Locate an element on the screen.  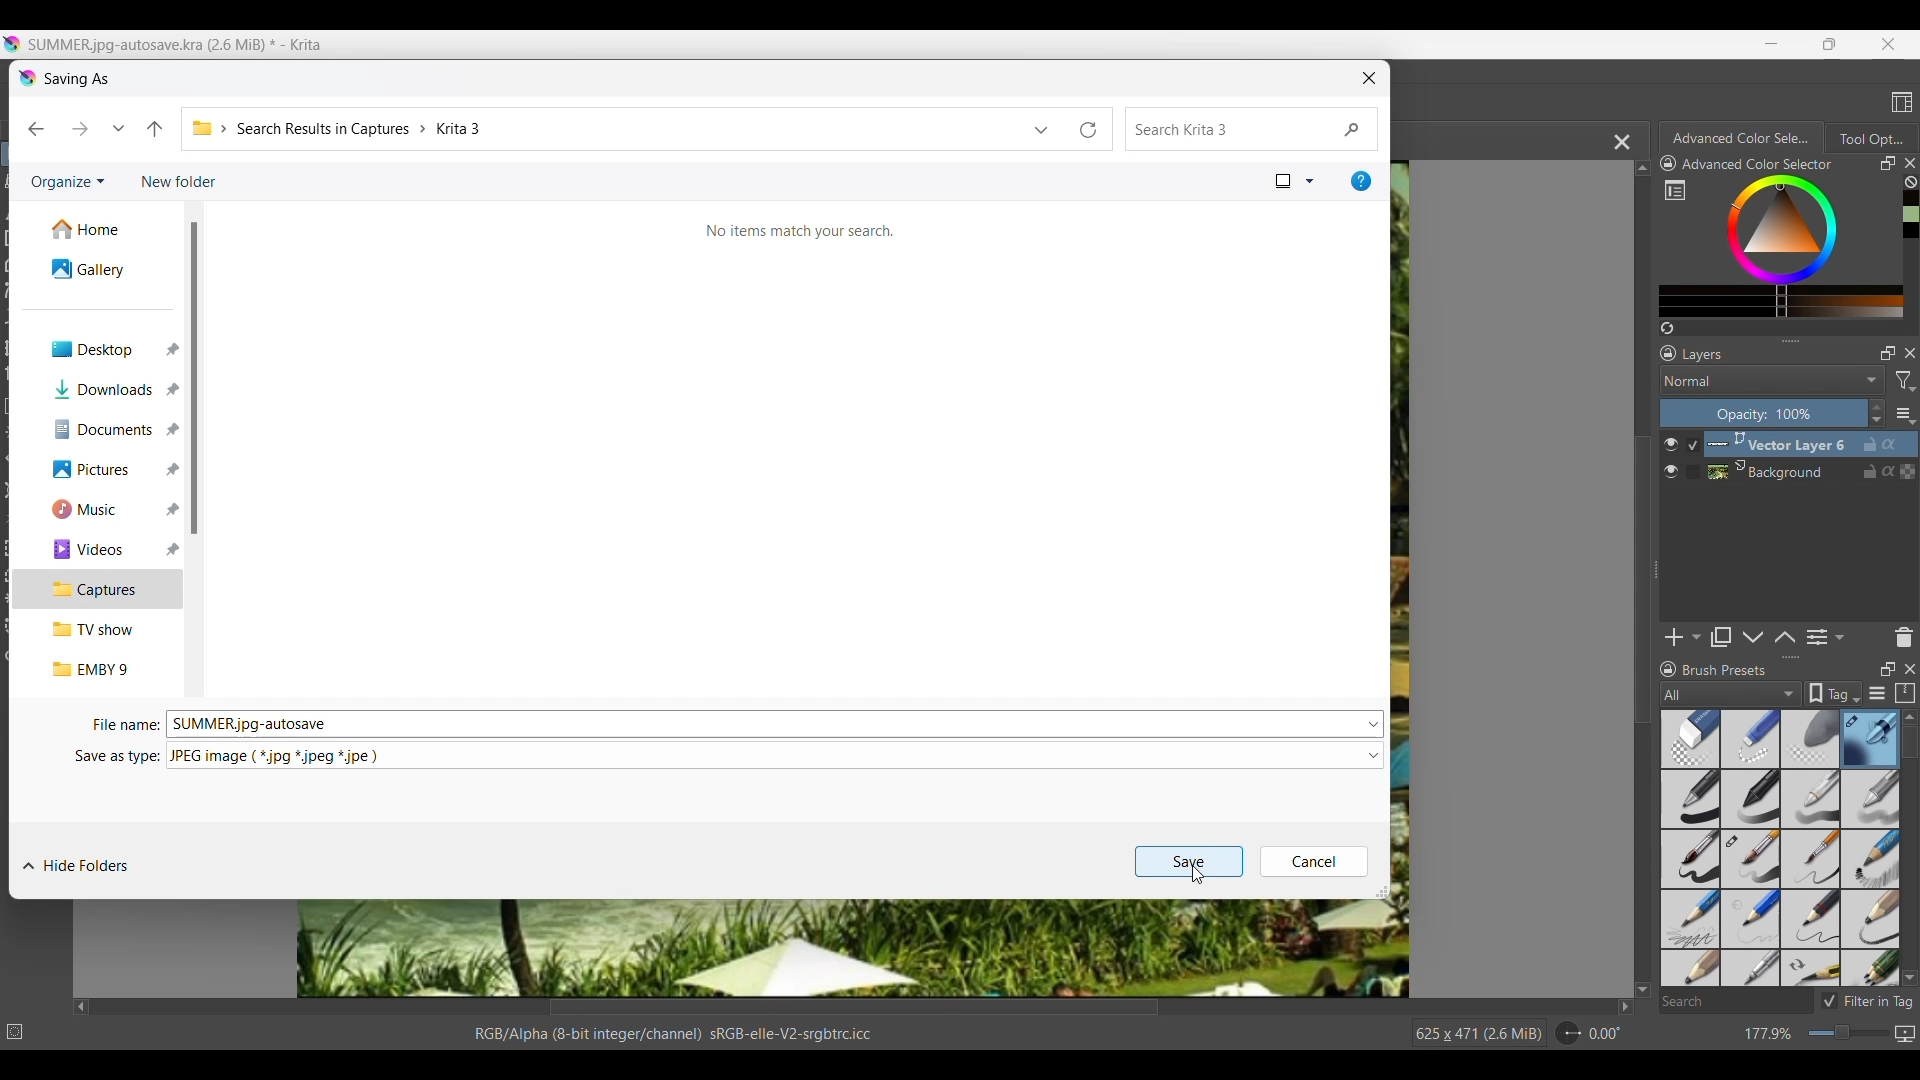
Vertical slide bar is located at coordinates (1909, 742).